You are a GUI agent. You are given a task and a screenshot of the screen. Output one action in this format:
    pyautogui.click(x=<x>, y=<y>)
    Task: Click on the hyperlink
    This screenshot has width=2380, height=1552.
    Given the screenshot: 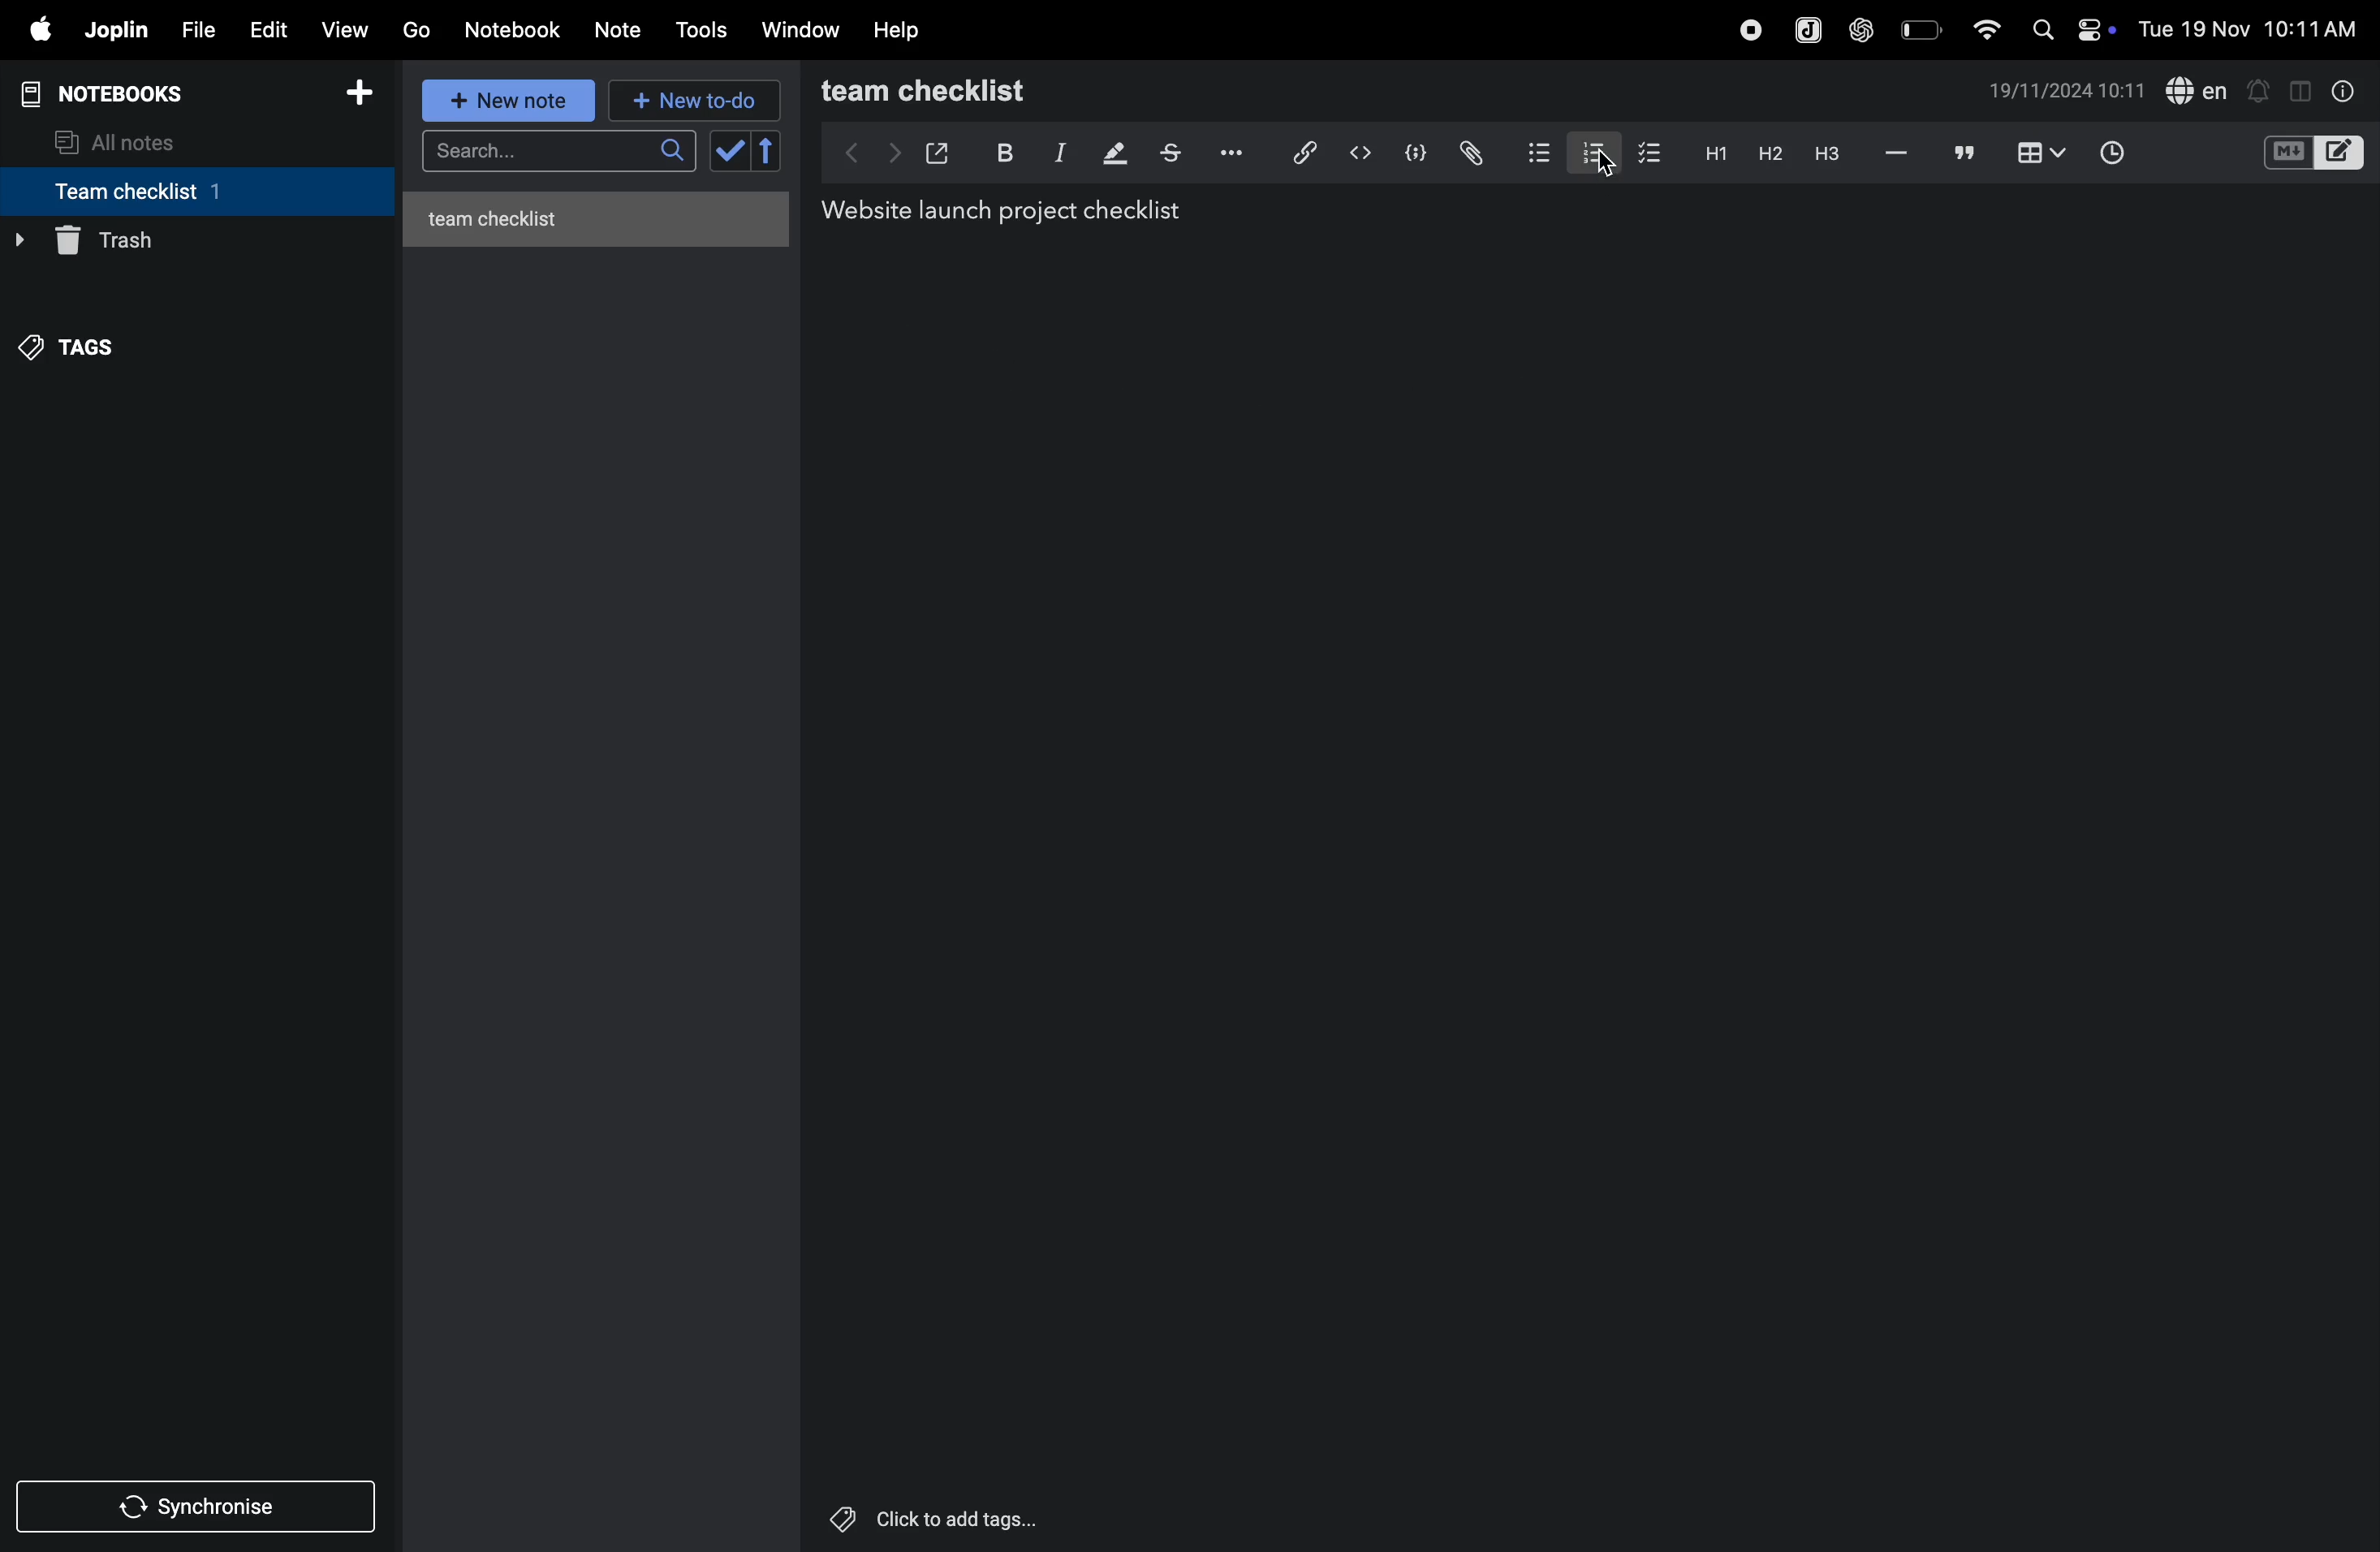 What is the action you would take?
    pyautogui.click(x=1296, y=151)
    